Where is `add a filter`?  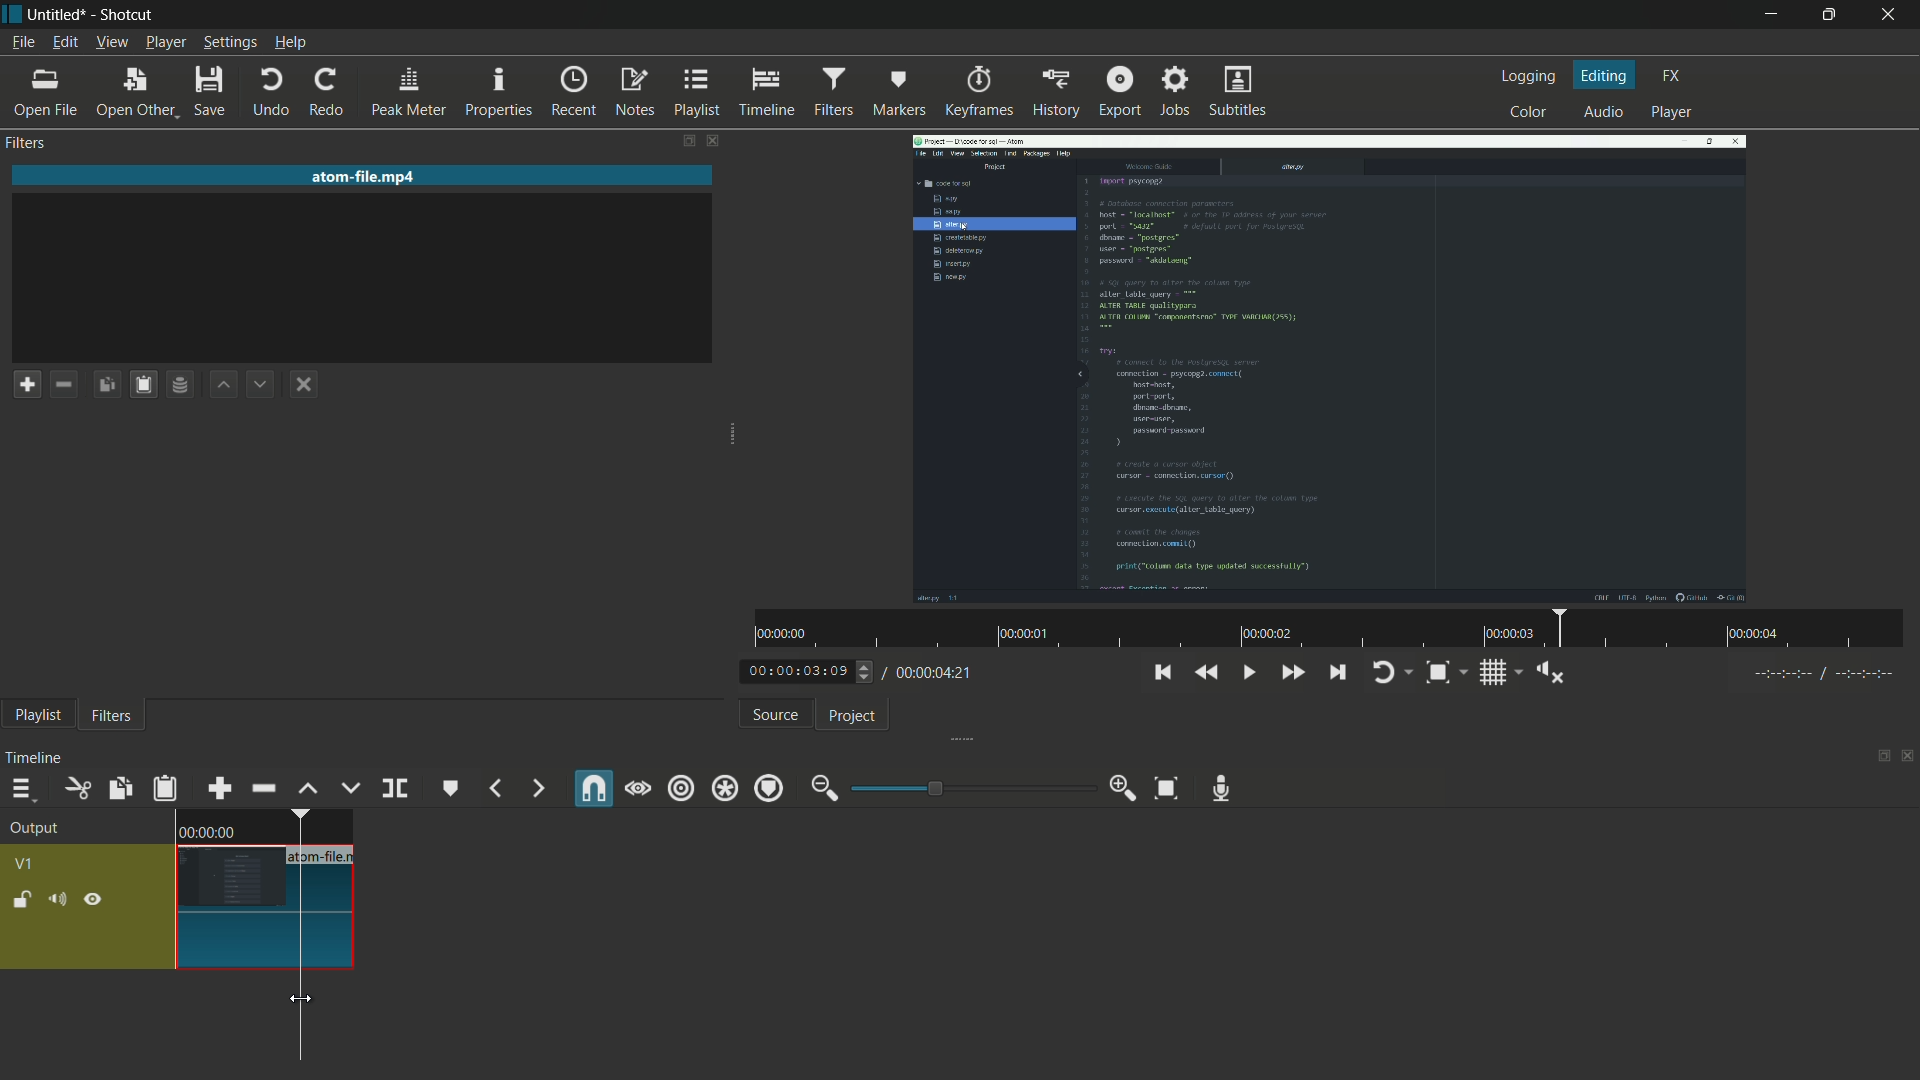 add a filter is located at coordinates (28, 386).